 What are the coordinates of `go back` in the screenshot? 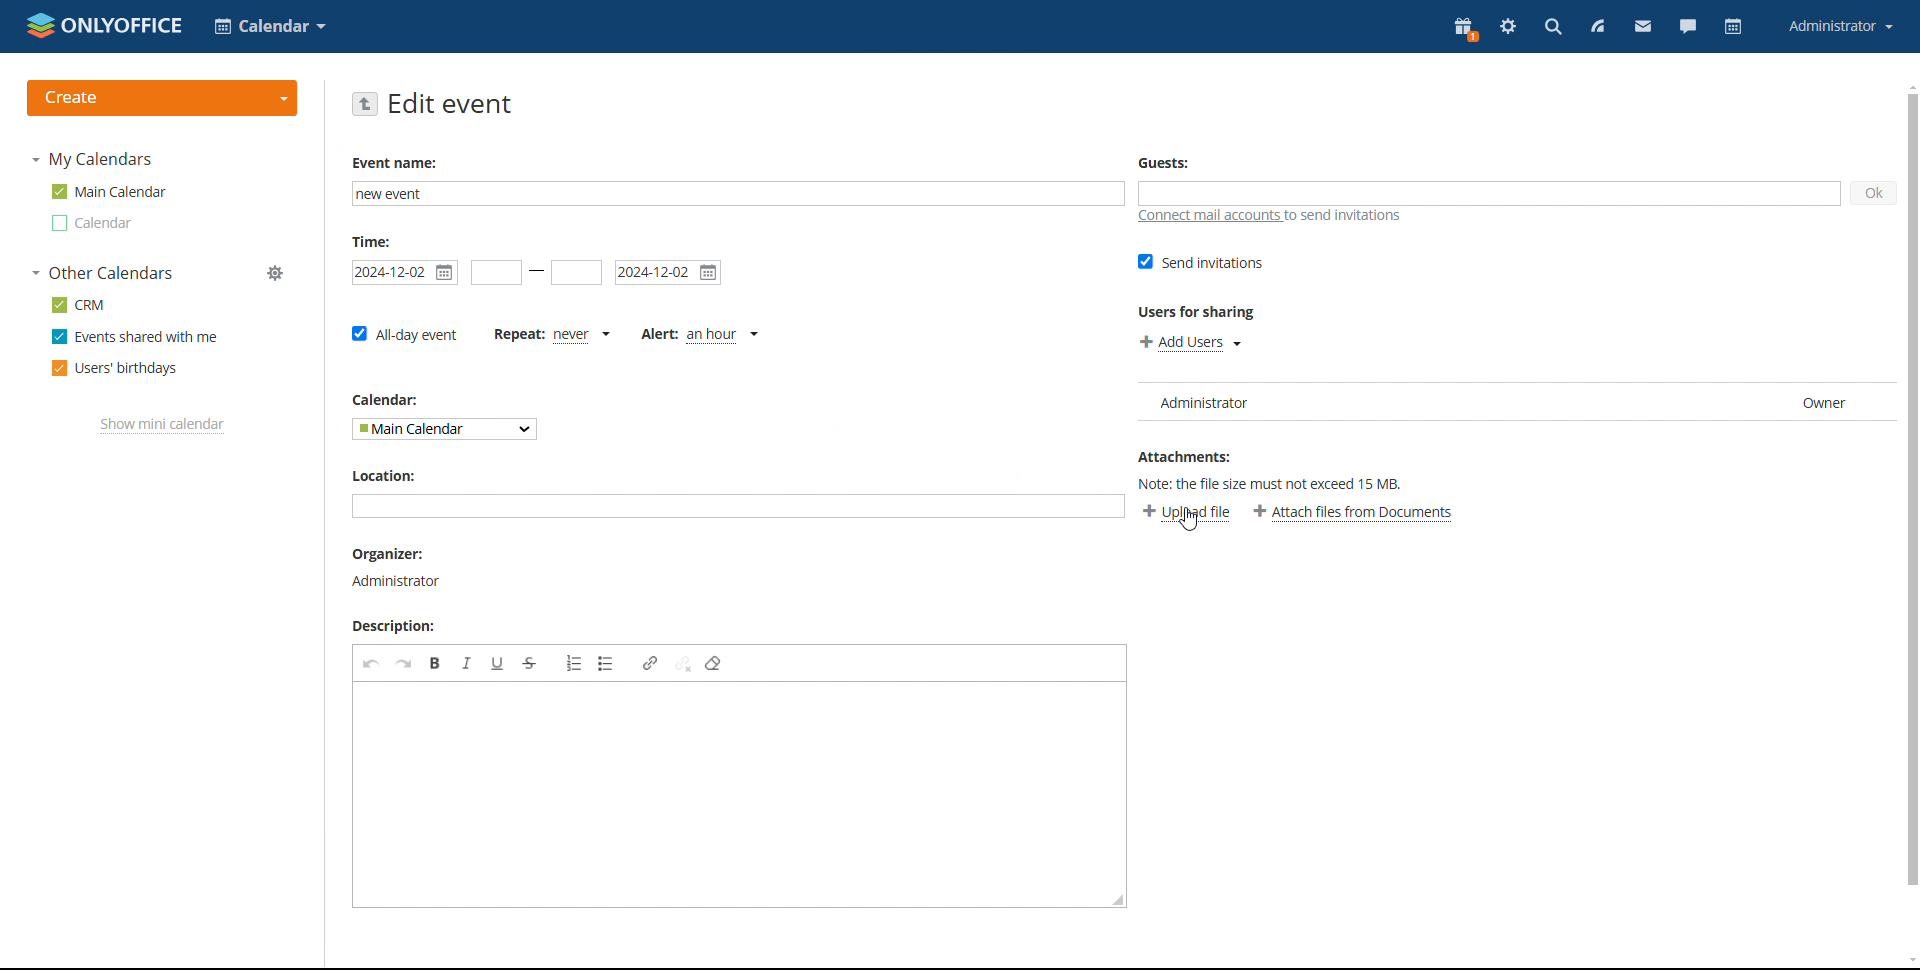 It's located at (364, 104).